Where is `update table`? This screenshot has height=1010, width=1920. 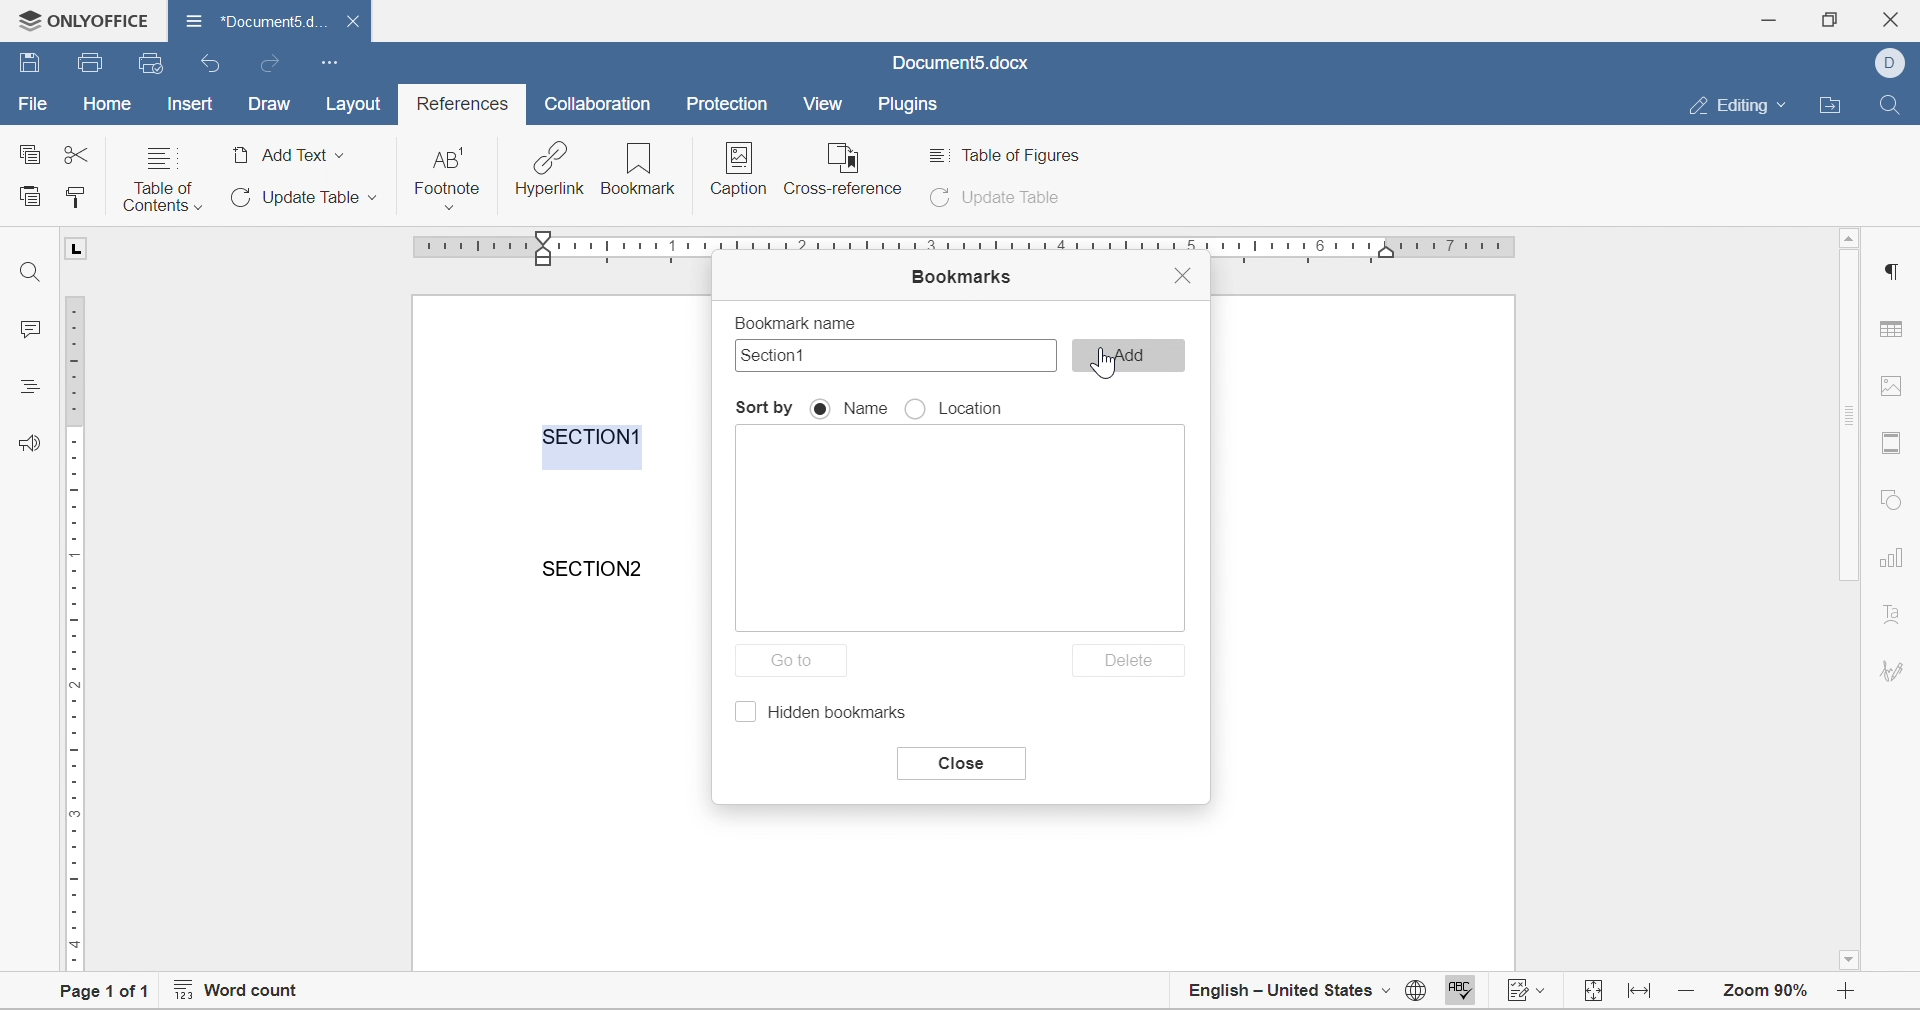
update table is located at coordinates (300, 197).